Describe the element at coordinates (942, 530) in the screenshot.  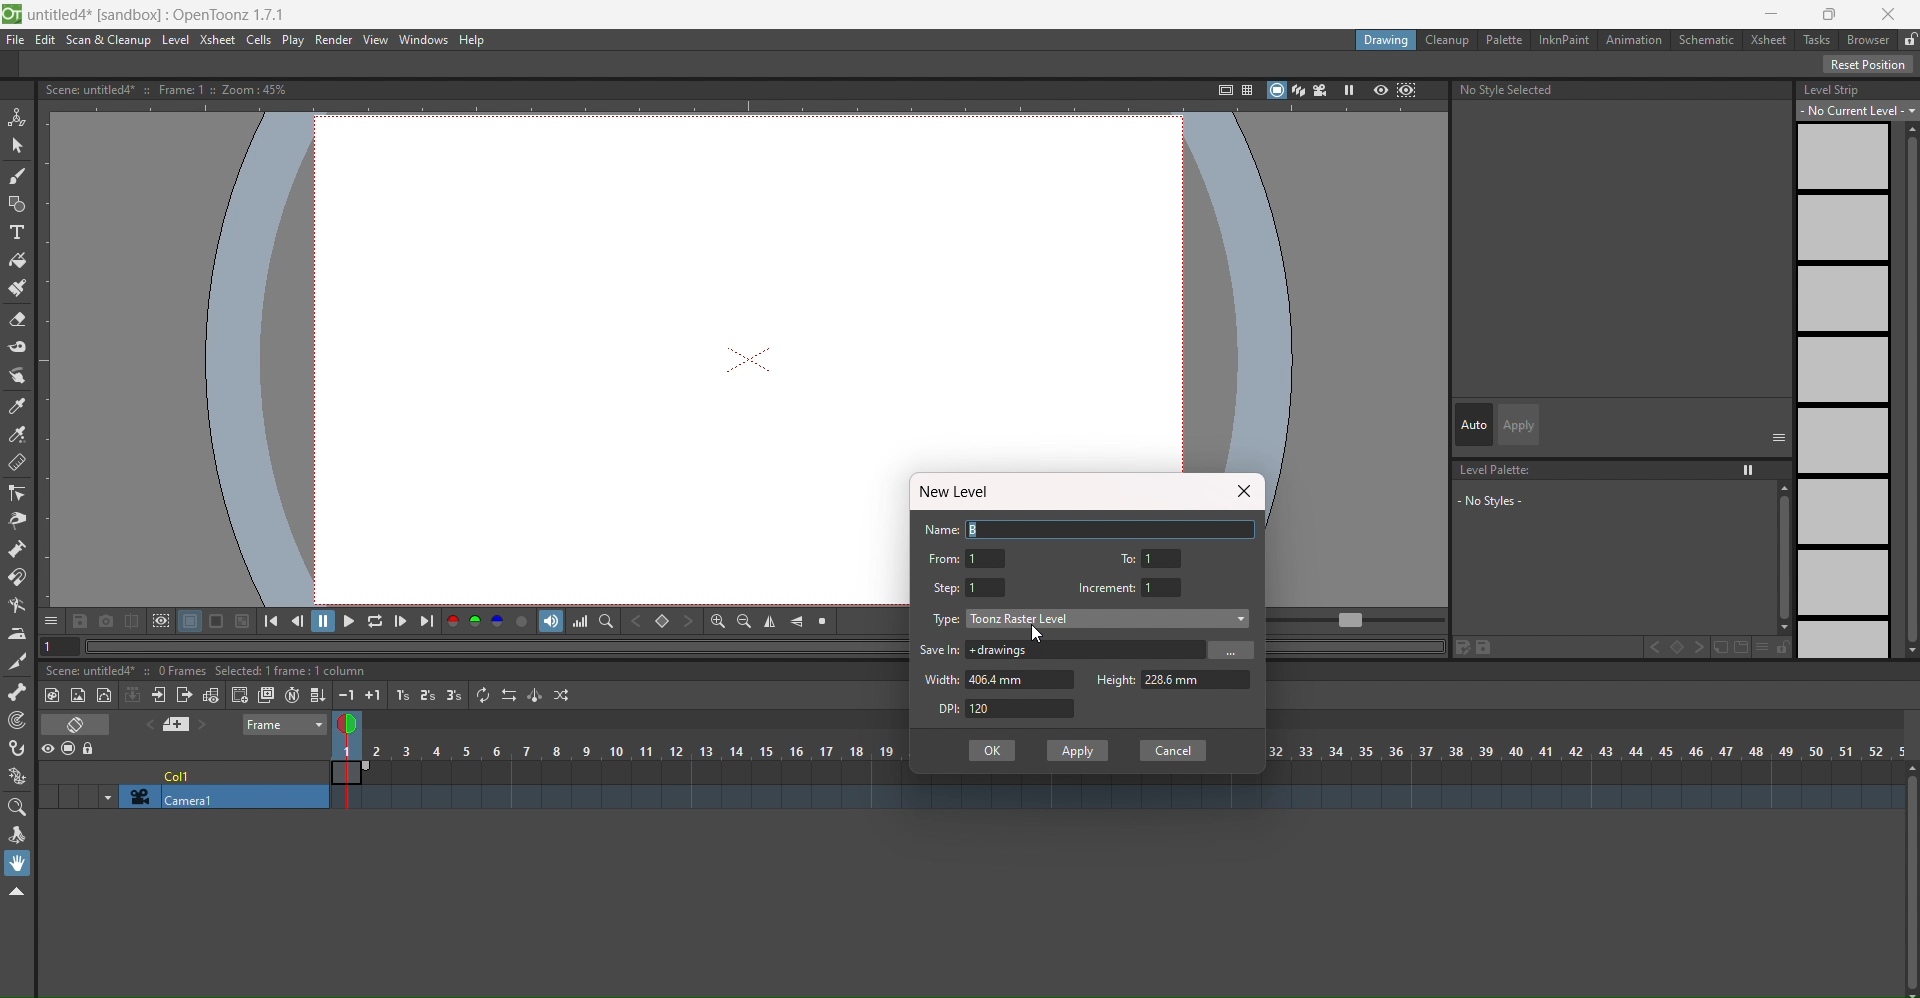
I see `name` at that location.